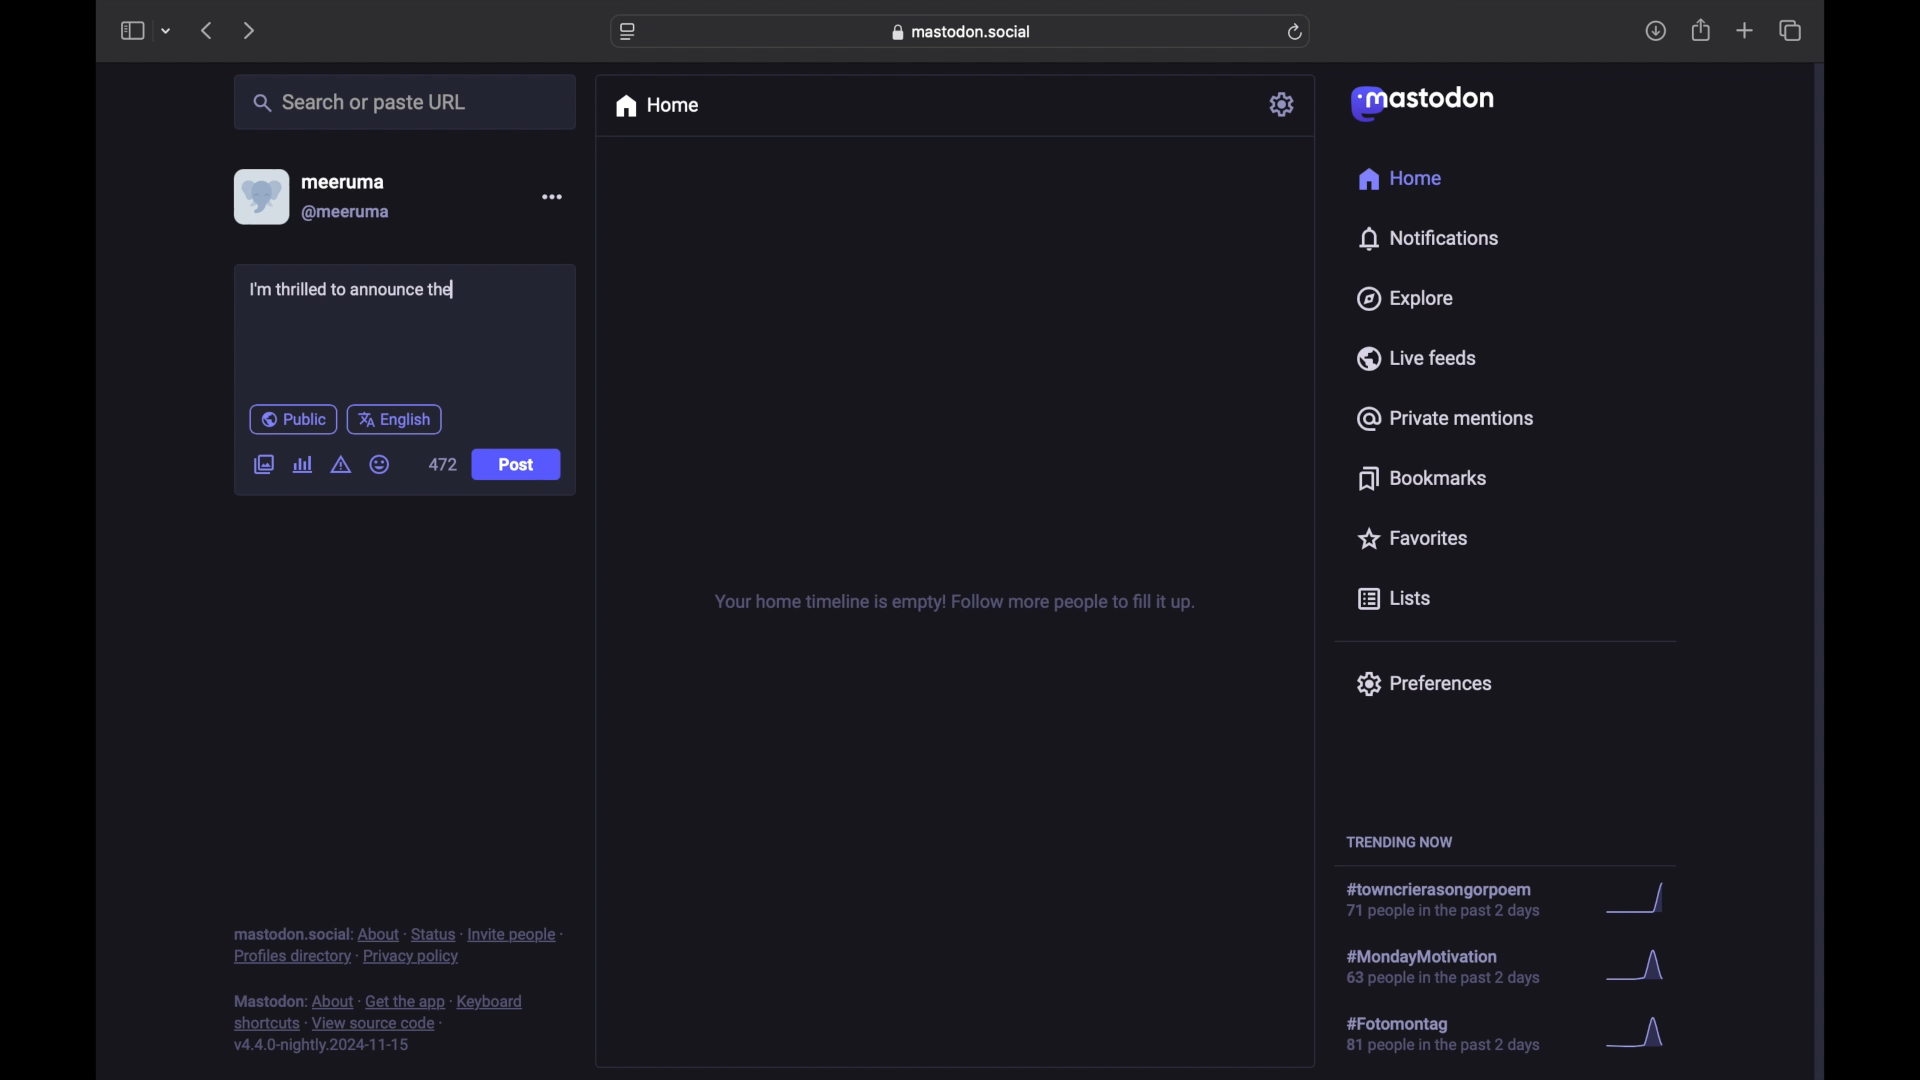 The image size is (1920, 1080). Describe the element at coordinates (1792, 30) in the screenshot. I see `show tab overview` at that location.